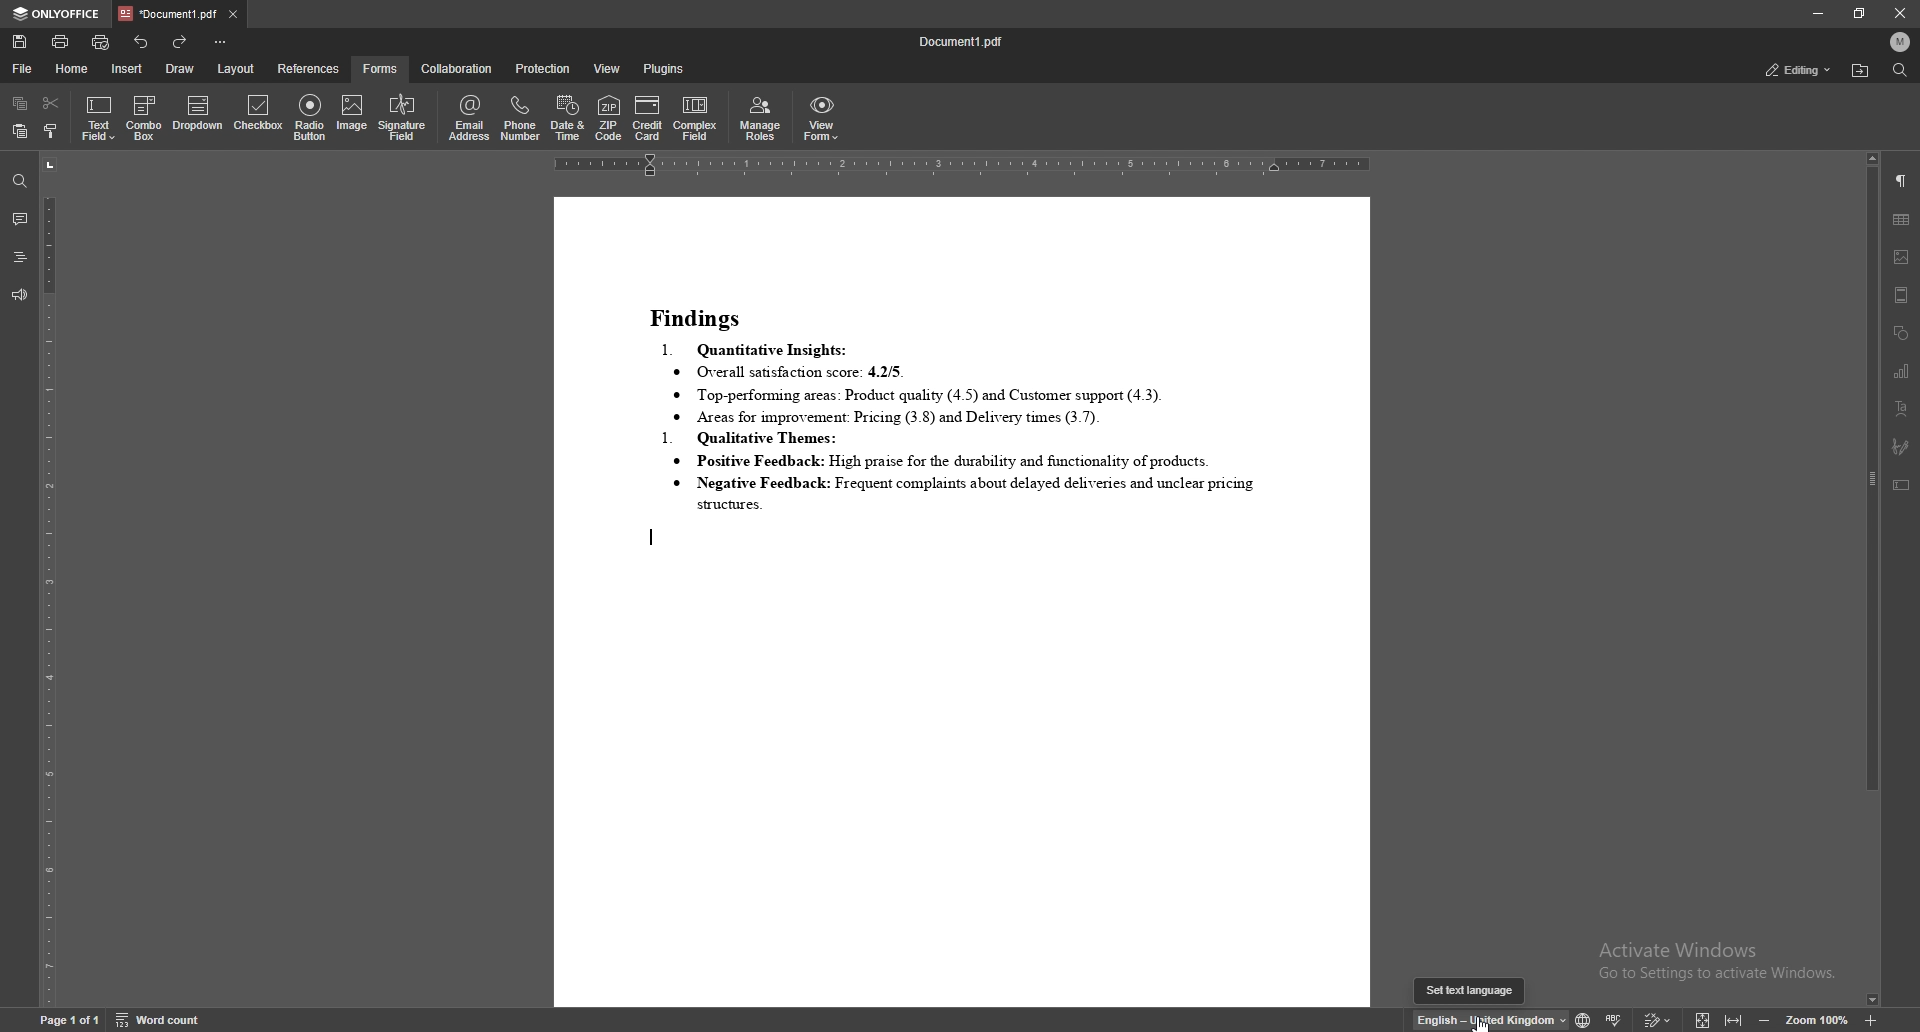 The width and height of the screenshot is (1920, 1032). I want to click on signature field, so click(1900, 445).